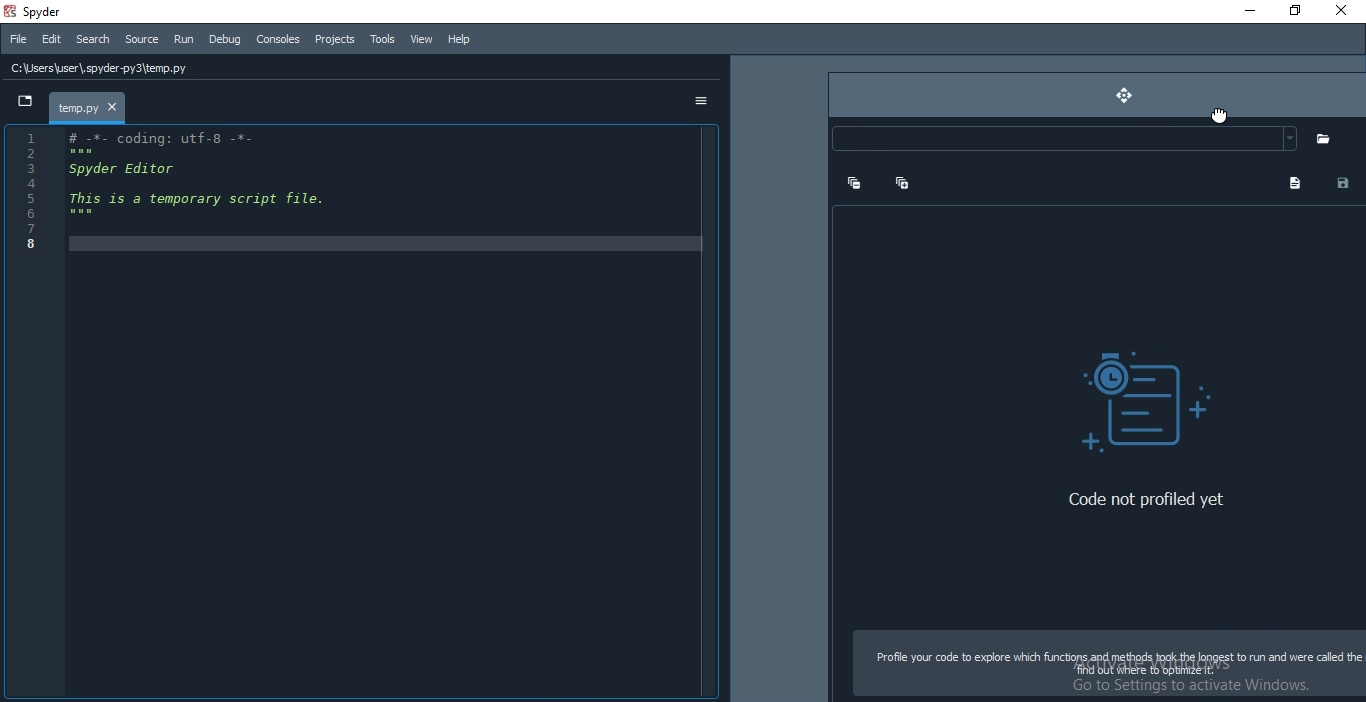  Describe the element at coordinates (182, 40) in the screenshot. I see `Run` at that location.